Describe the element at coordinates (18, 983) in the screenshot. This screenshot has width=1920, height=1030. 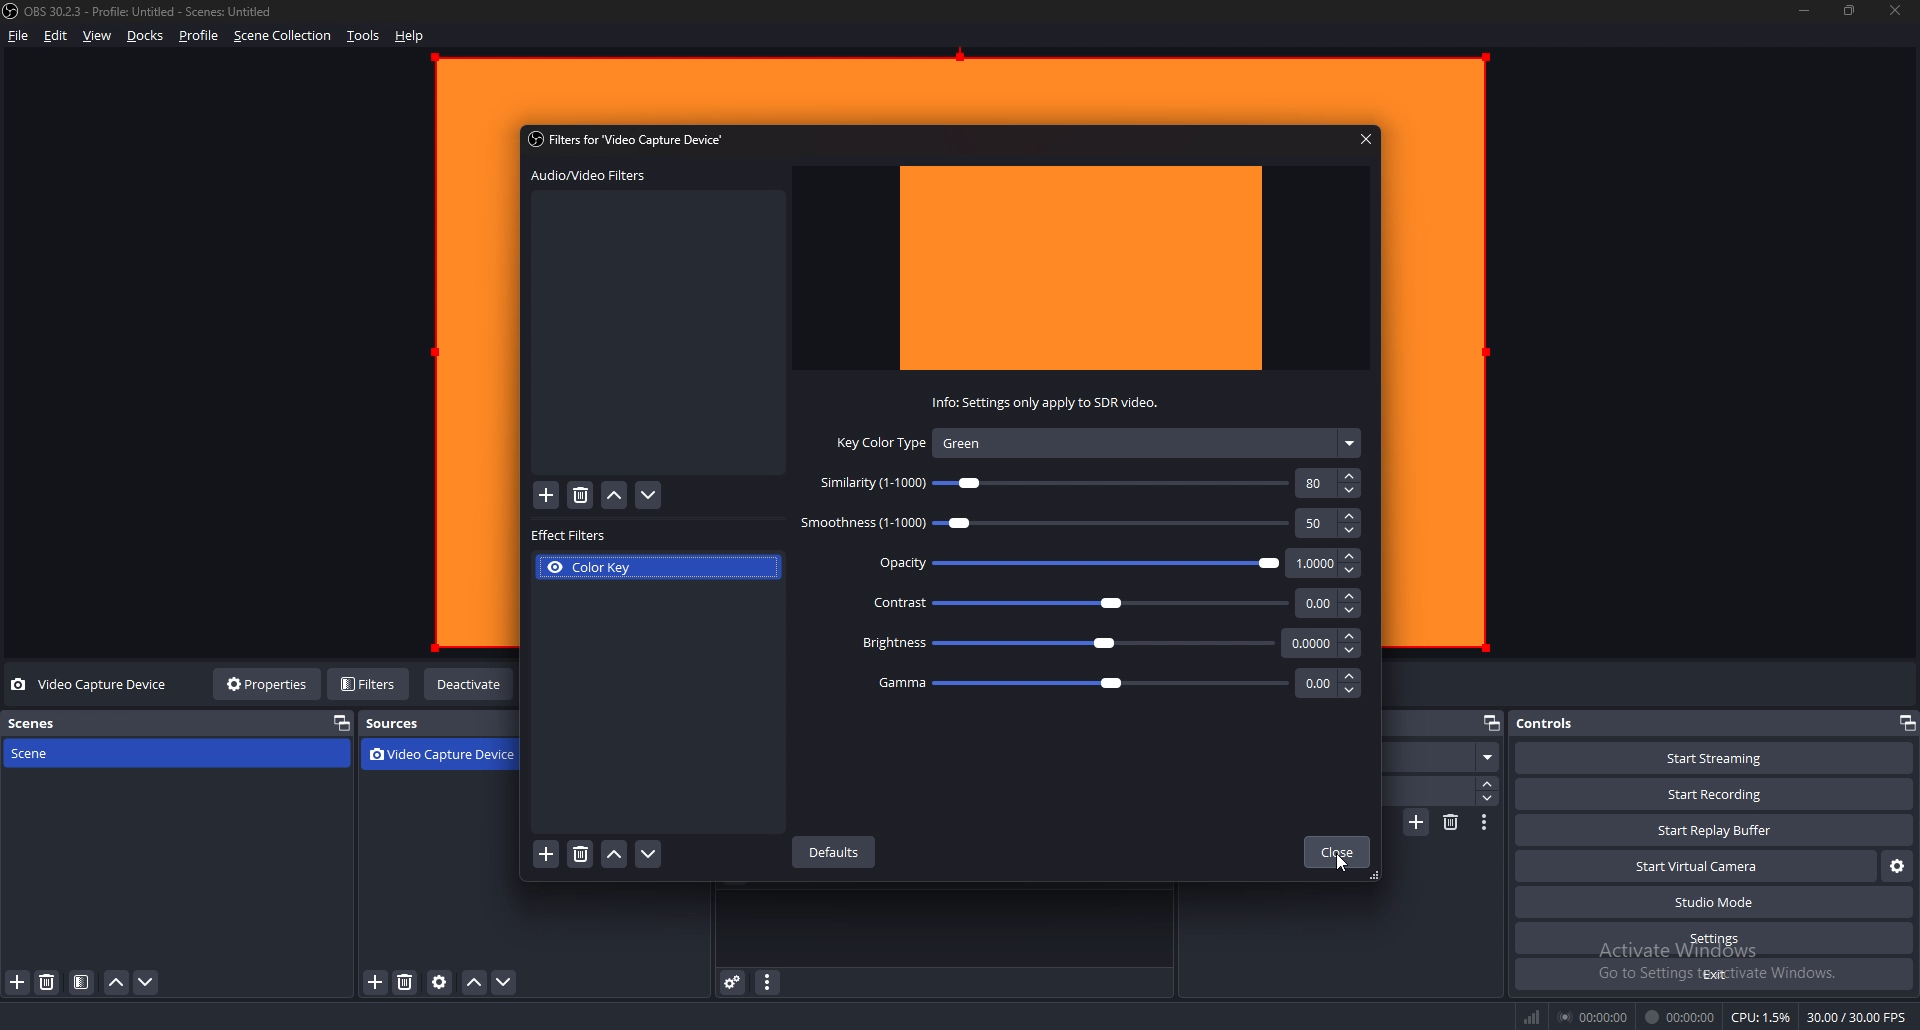
I see `add scene` at that location.